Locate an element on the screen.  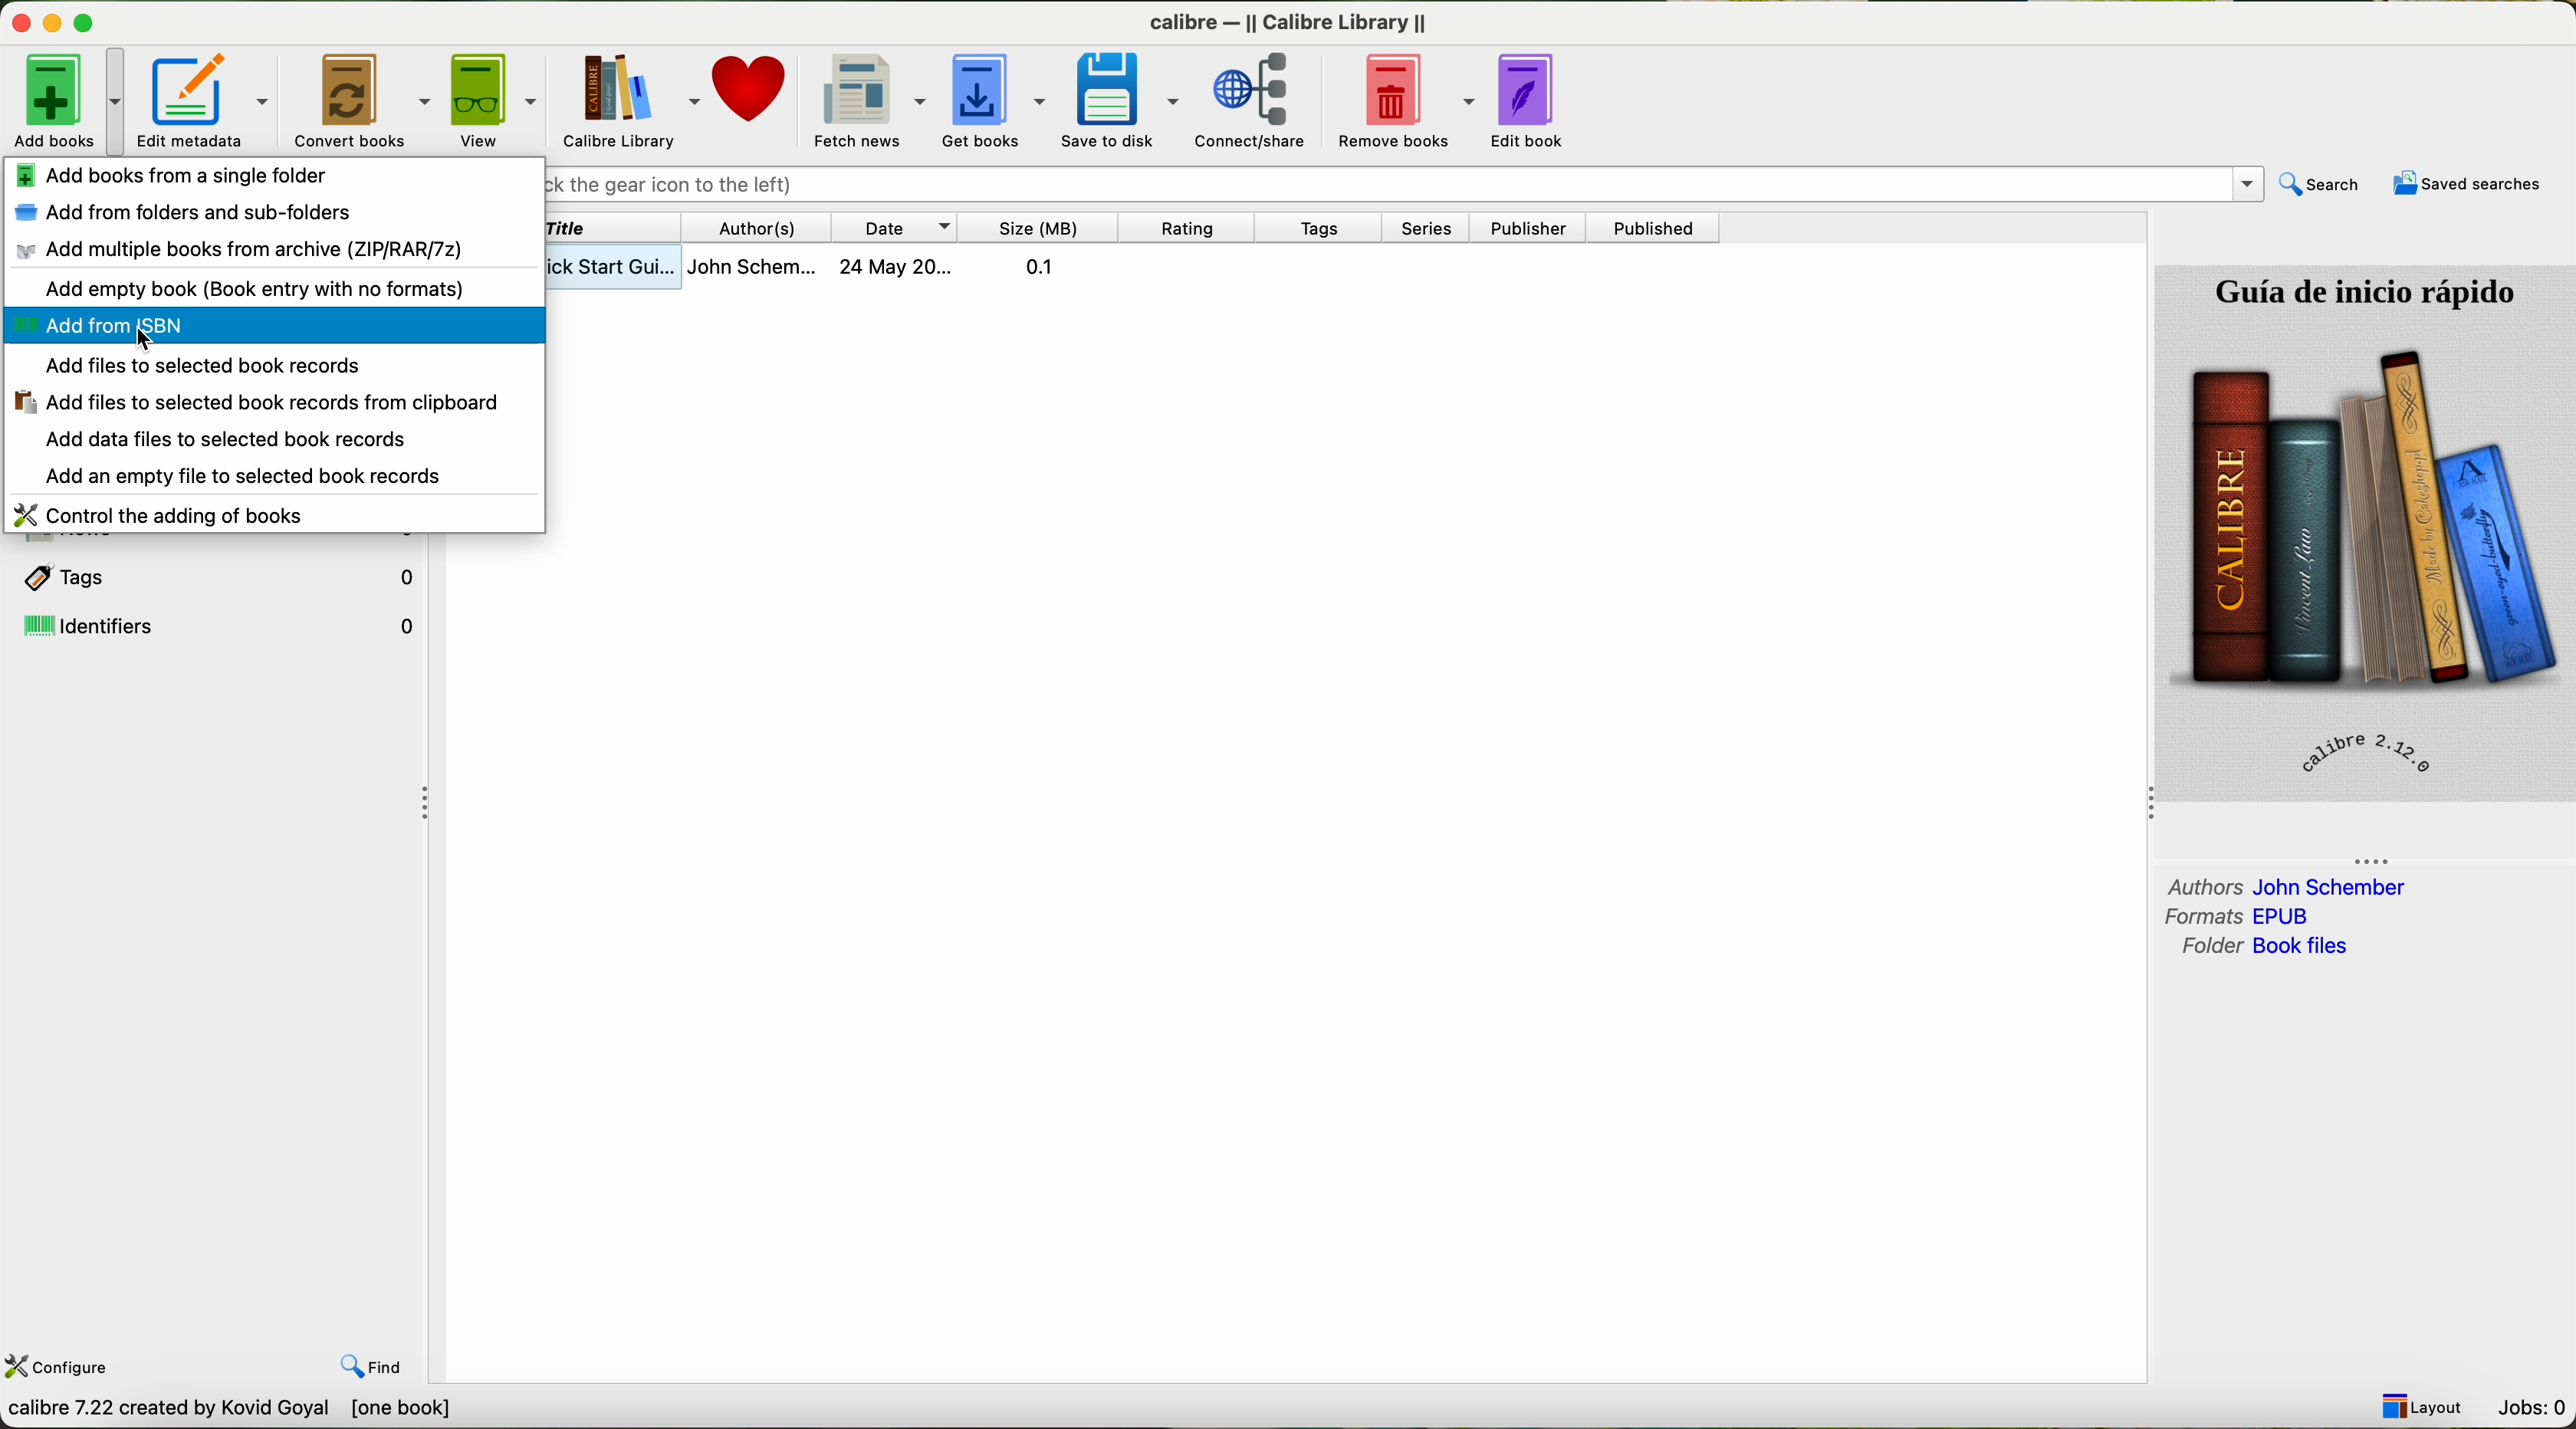
save to disk is located at coordinates (1124, 99).